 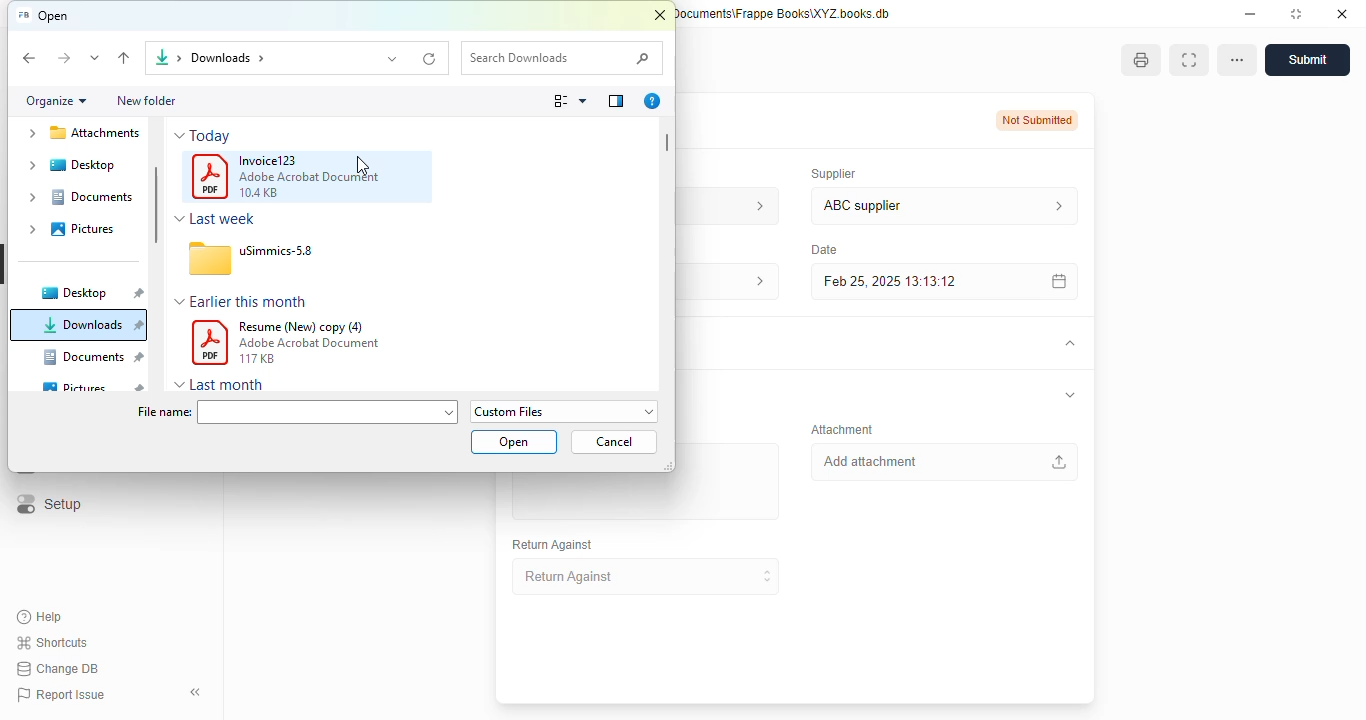 I want to click on 117 KB, so click(x=256, y=358).